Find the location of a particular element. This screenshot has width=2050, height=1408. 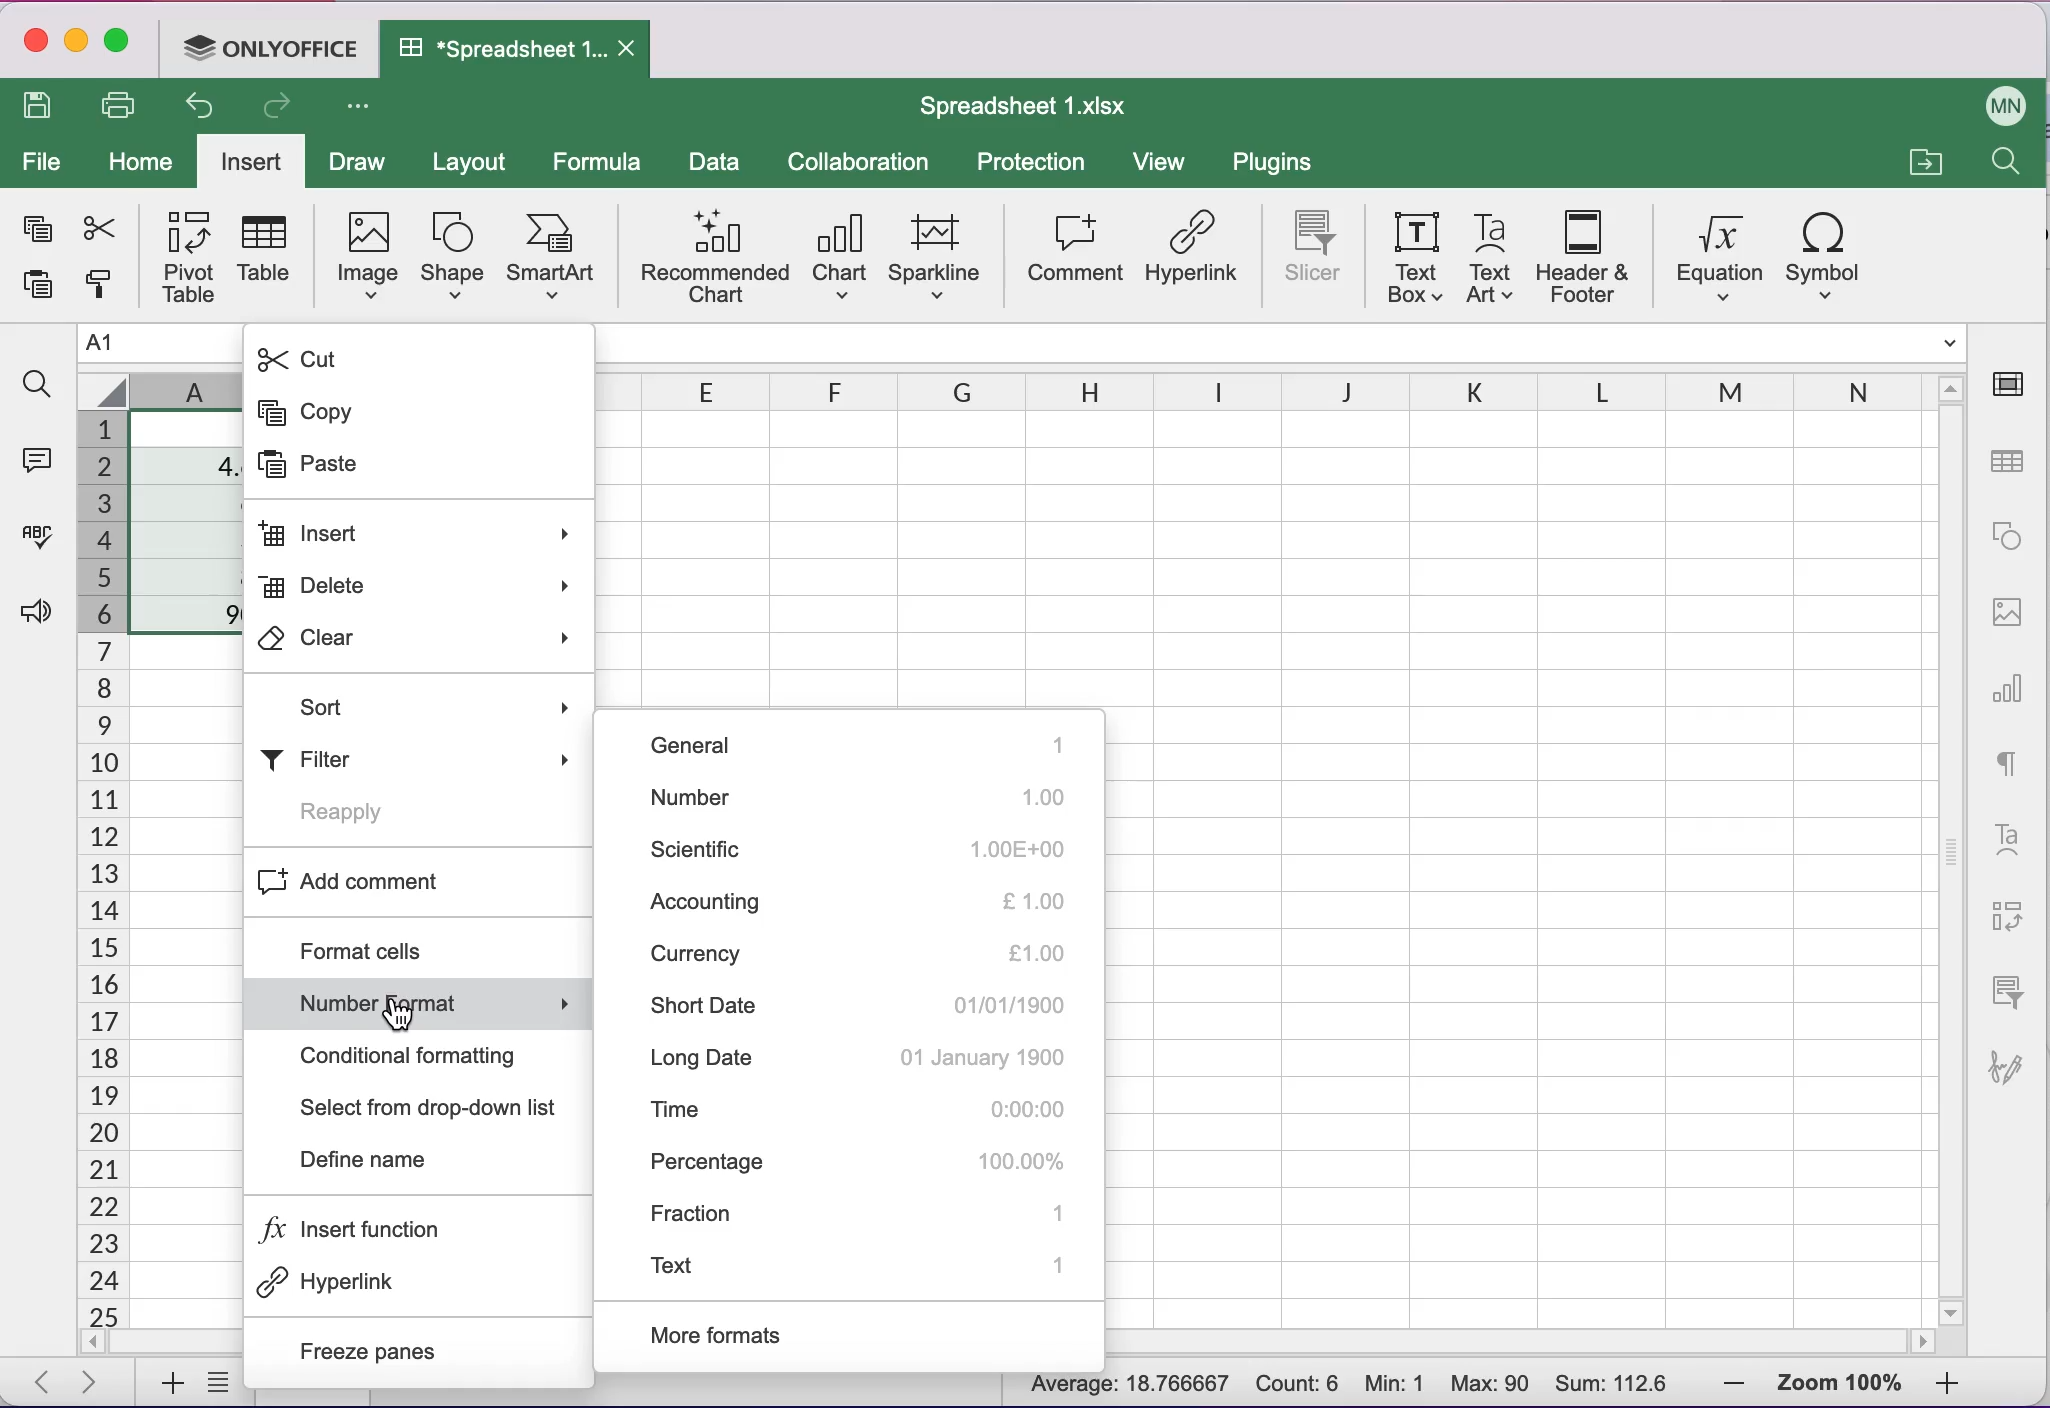

next sheet is located at coordinates (88, 1385).